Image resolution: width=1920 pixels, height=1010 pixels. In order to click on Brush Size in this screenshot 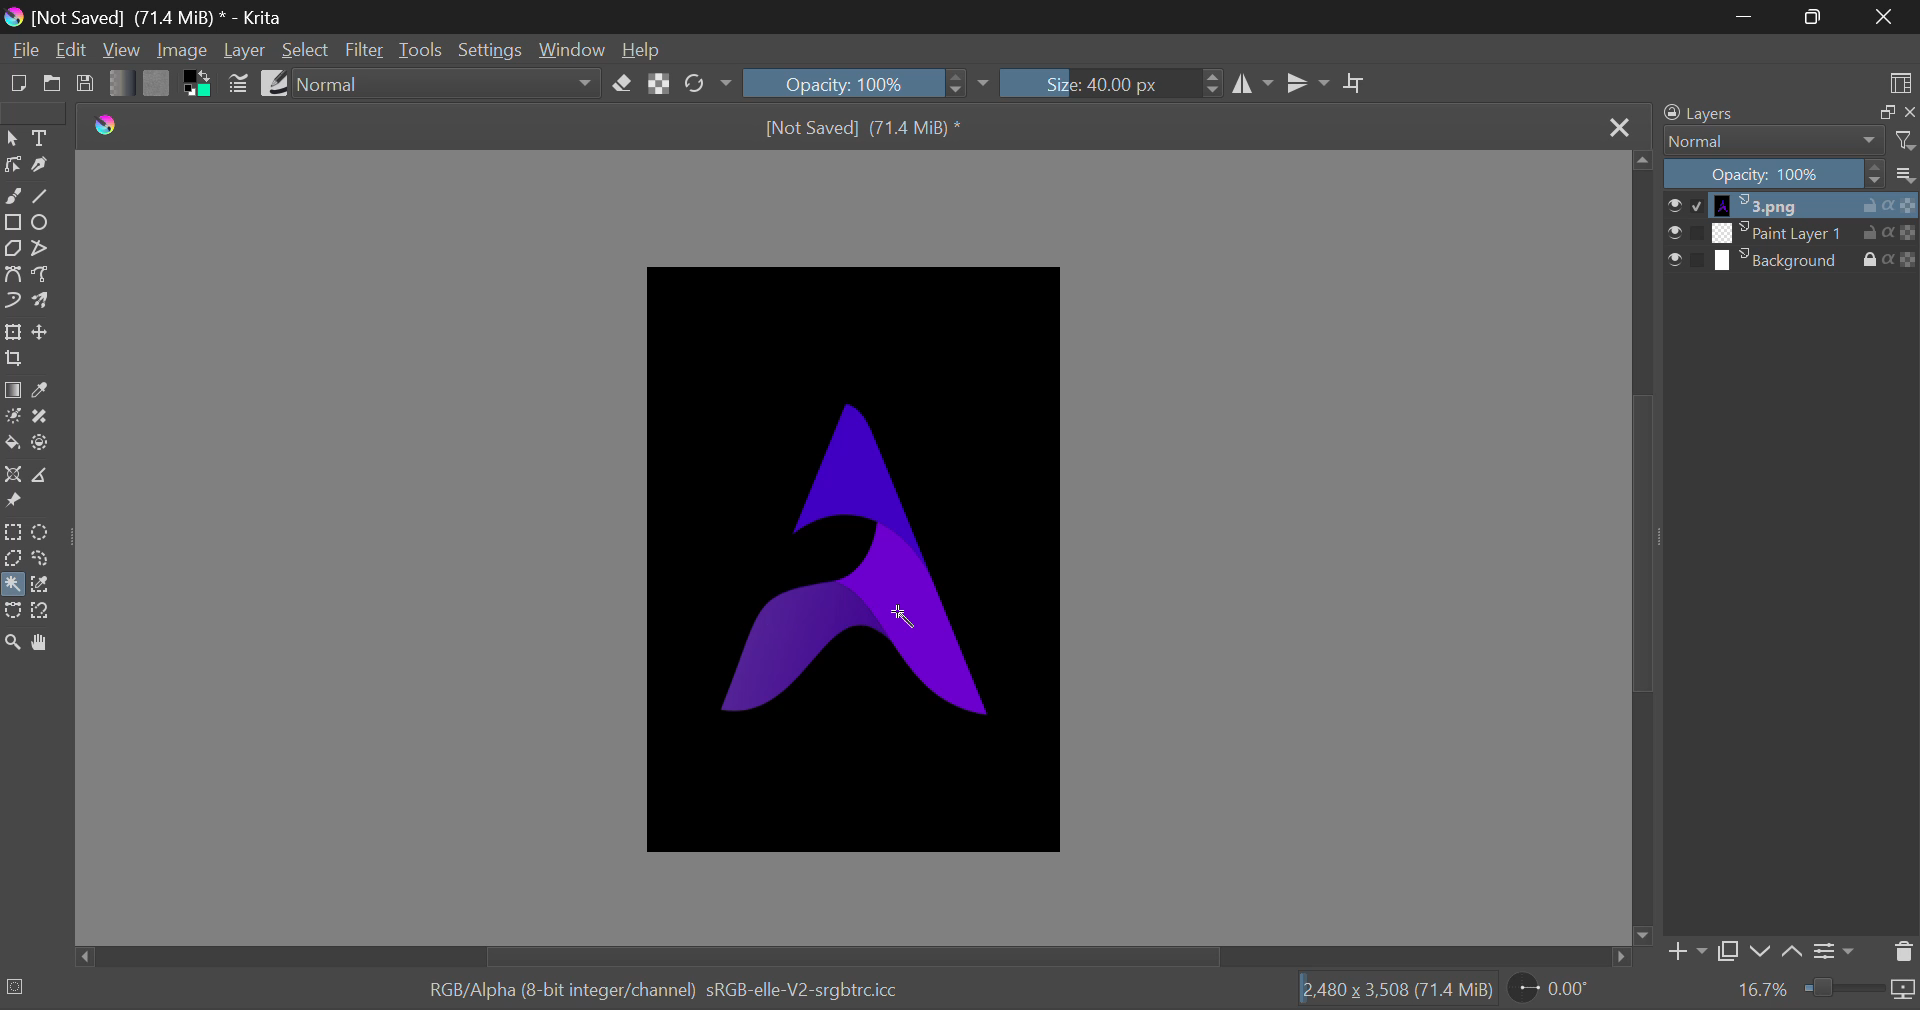, I will do `click(1111, 84)`.